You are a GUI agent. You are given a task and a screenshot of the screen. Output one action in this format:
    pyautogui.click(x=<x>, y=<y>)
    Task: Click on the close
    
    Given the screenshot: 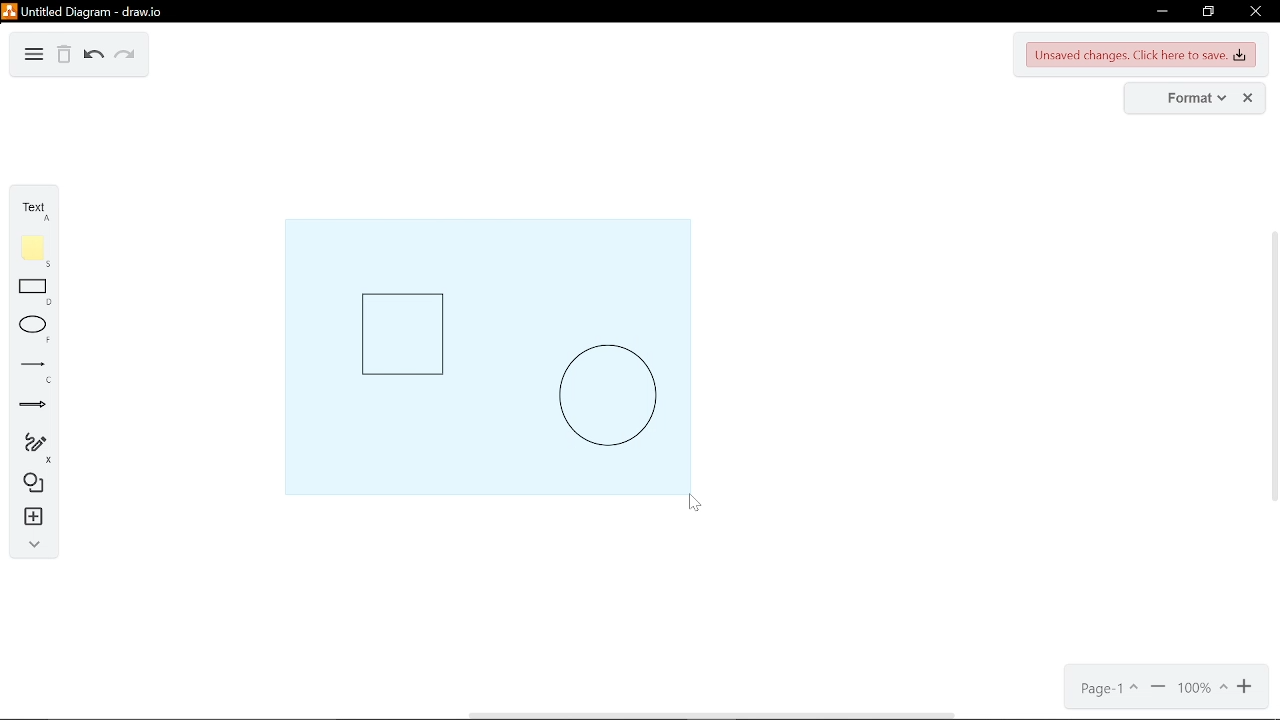 What is the action you would take?
    pyautogui.click(x=1248, y=98)
    